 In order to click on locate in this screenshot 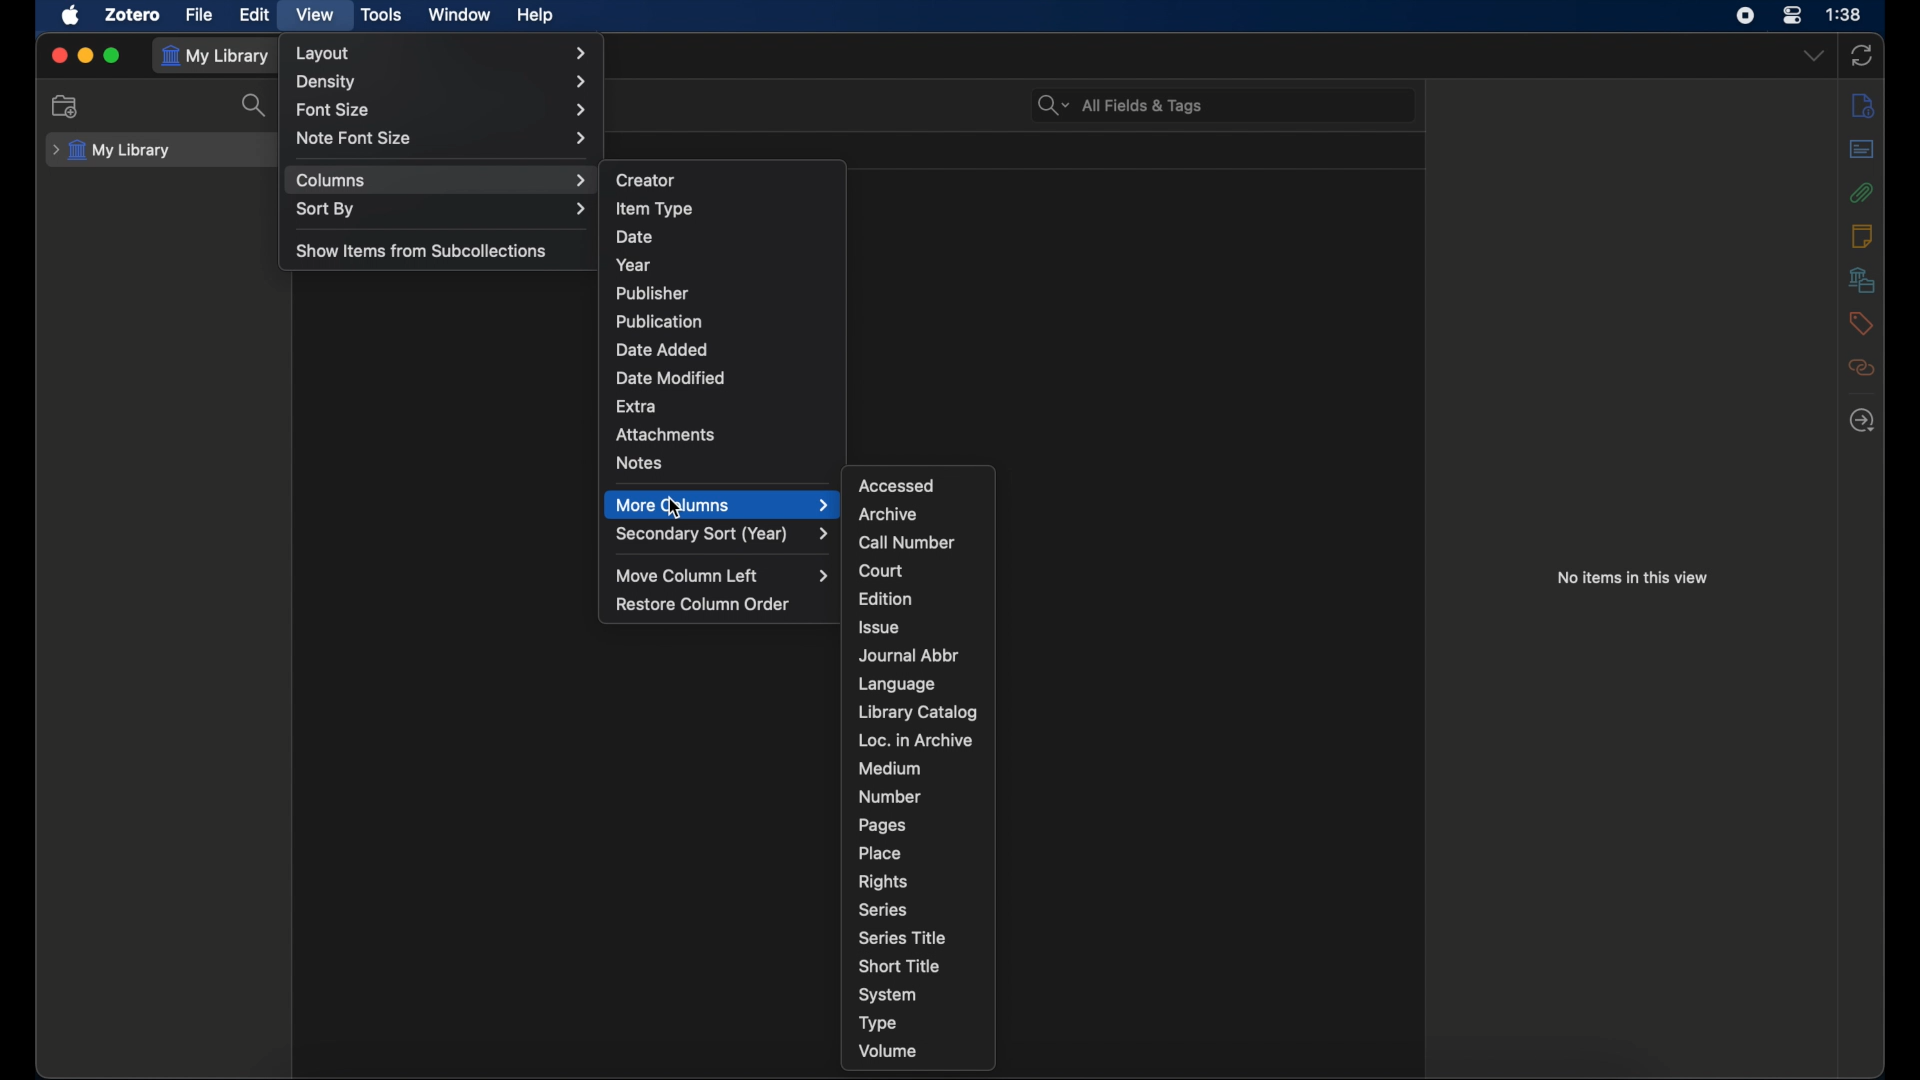, I will do `click(1862, 421)`.